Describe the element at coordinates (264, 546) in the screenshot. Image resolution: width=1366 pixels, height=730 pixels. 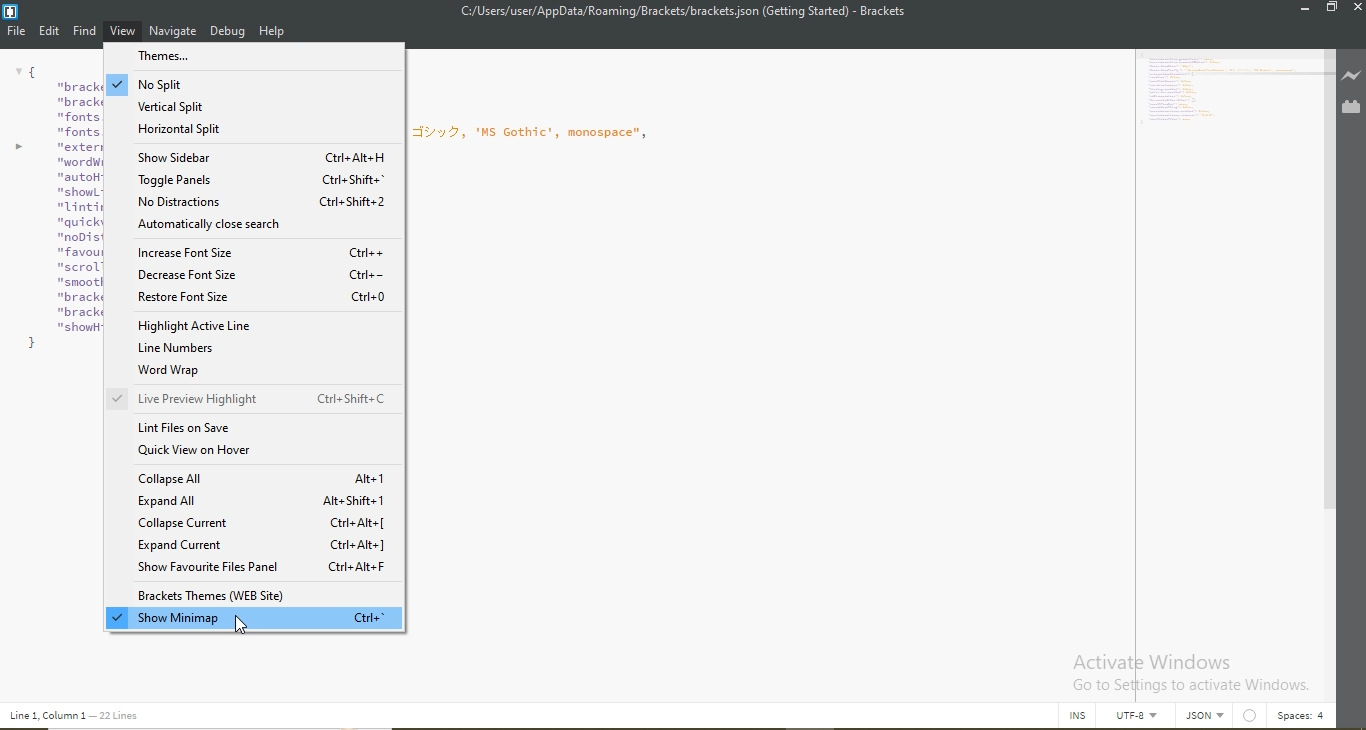
I see `expand current` at that location.